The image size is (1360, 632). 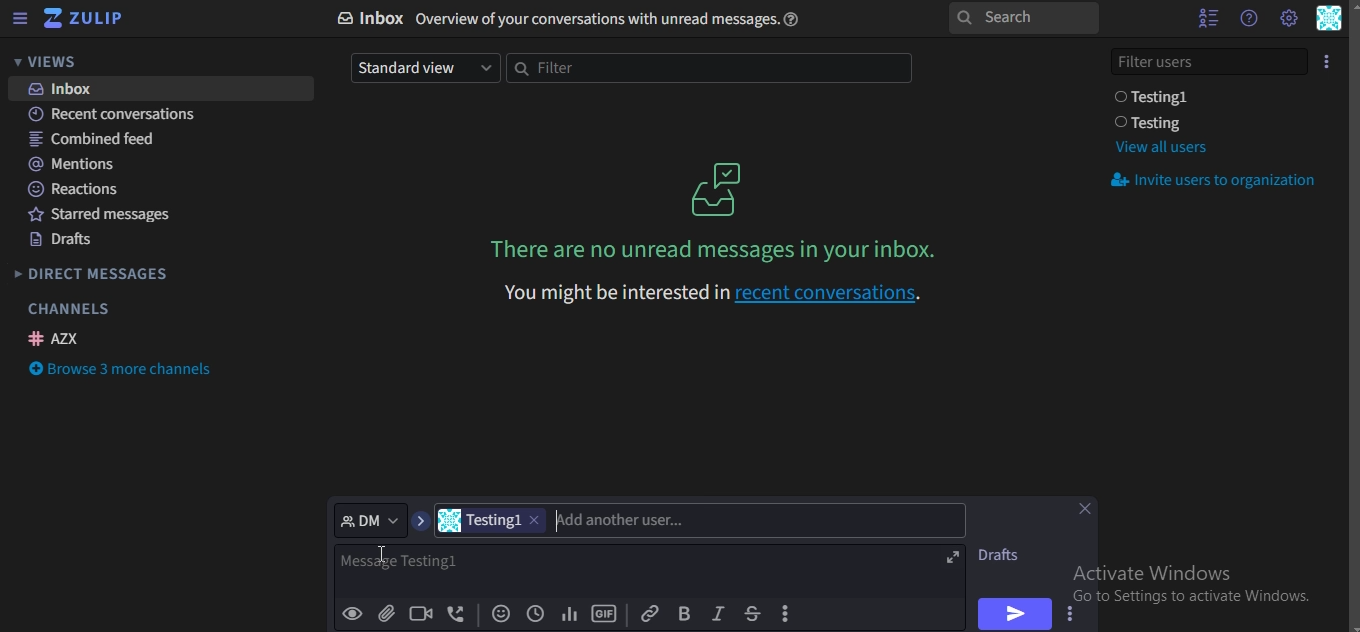 I want to click on invite users to organization, so click(x=1217, y=182).